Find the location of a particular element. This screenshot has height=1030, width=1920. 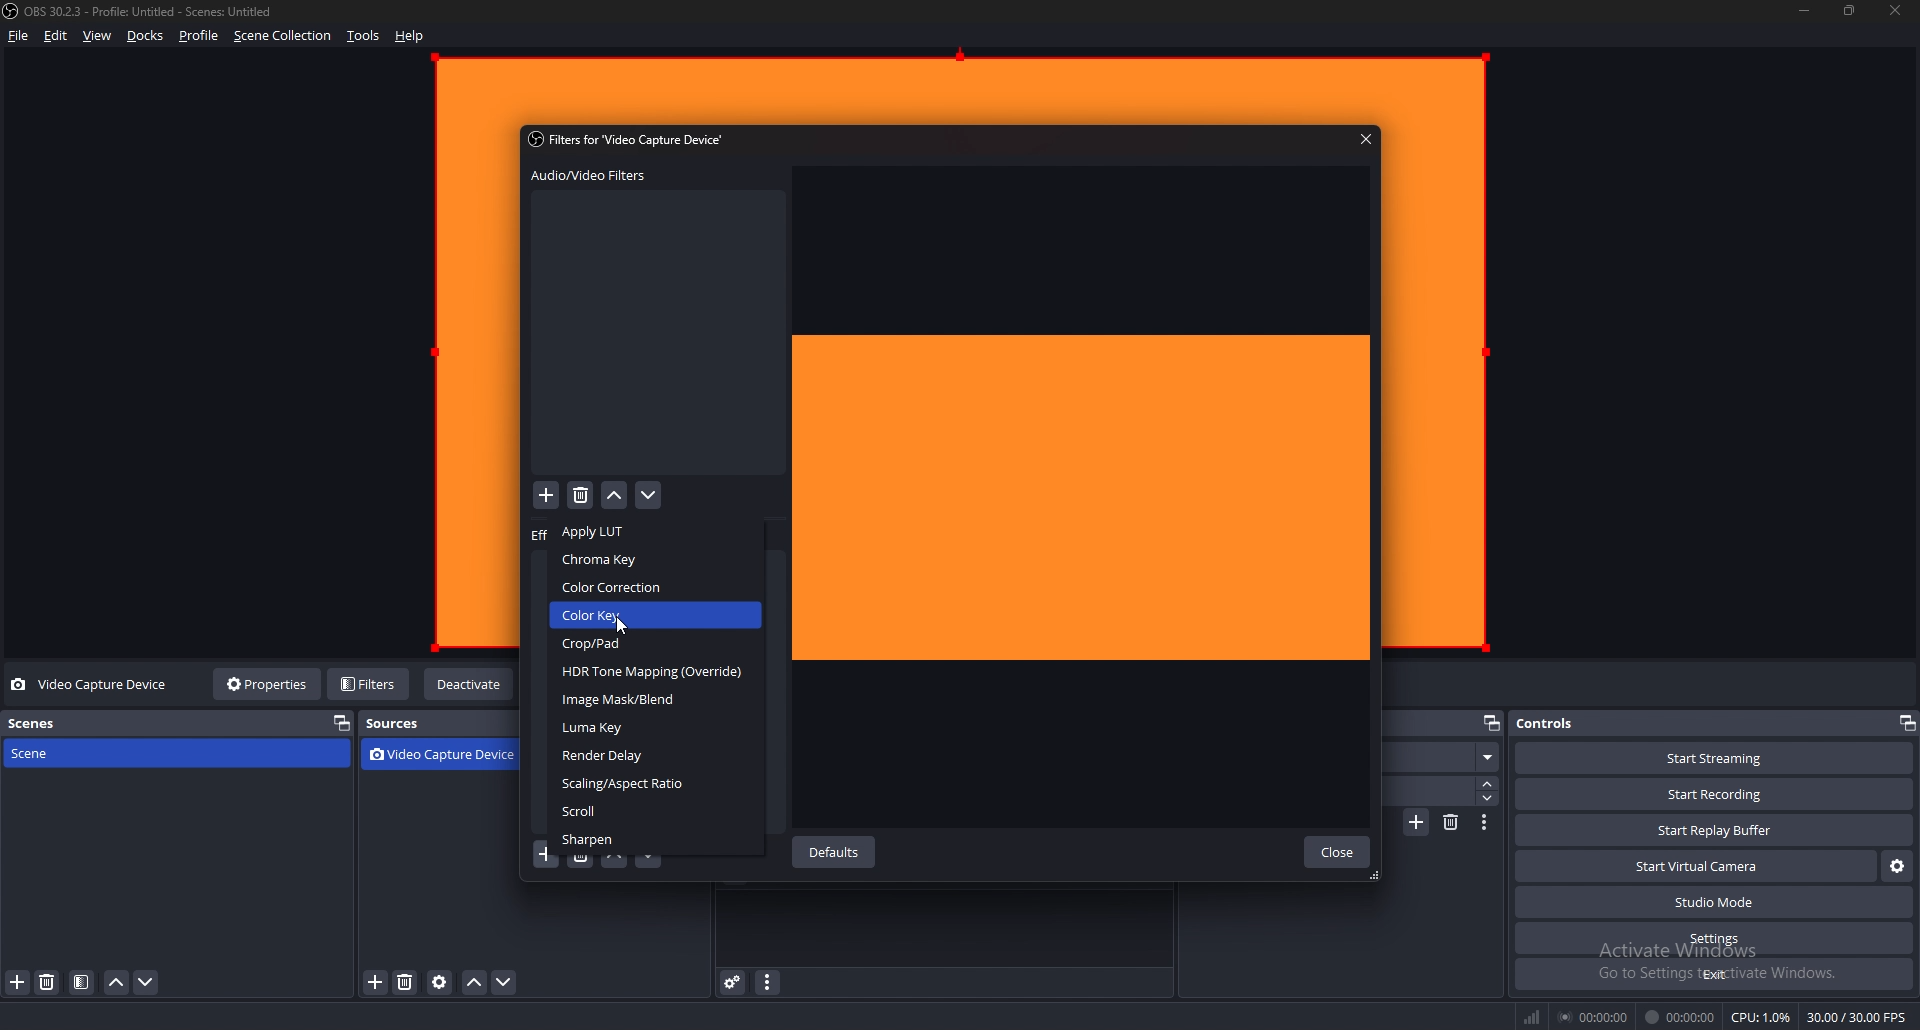

apply lut is located at coordinates (656, 531).